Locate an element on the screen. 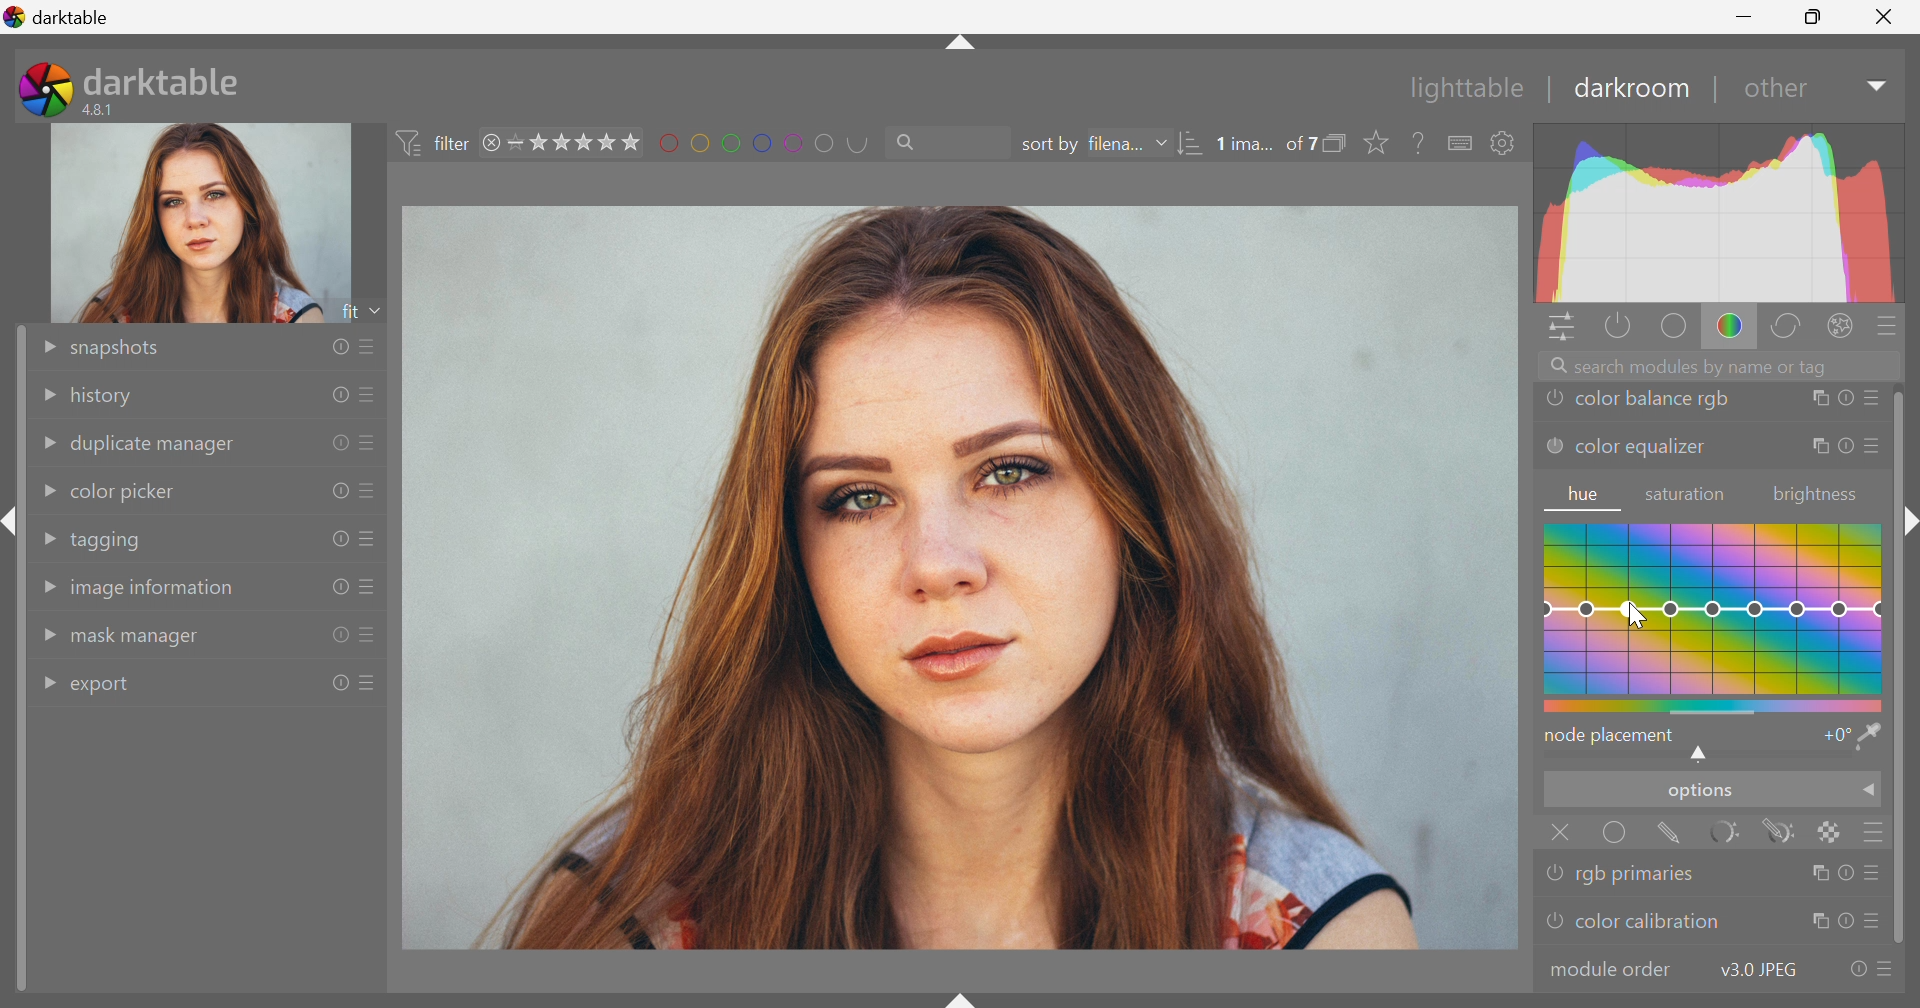  shifts hue to lower or higher hue is located at coordinates (1703, 755).